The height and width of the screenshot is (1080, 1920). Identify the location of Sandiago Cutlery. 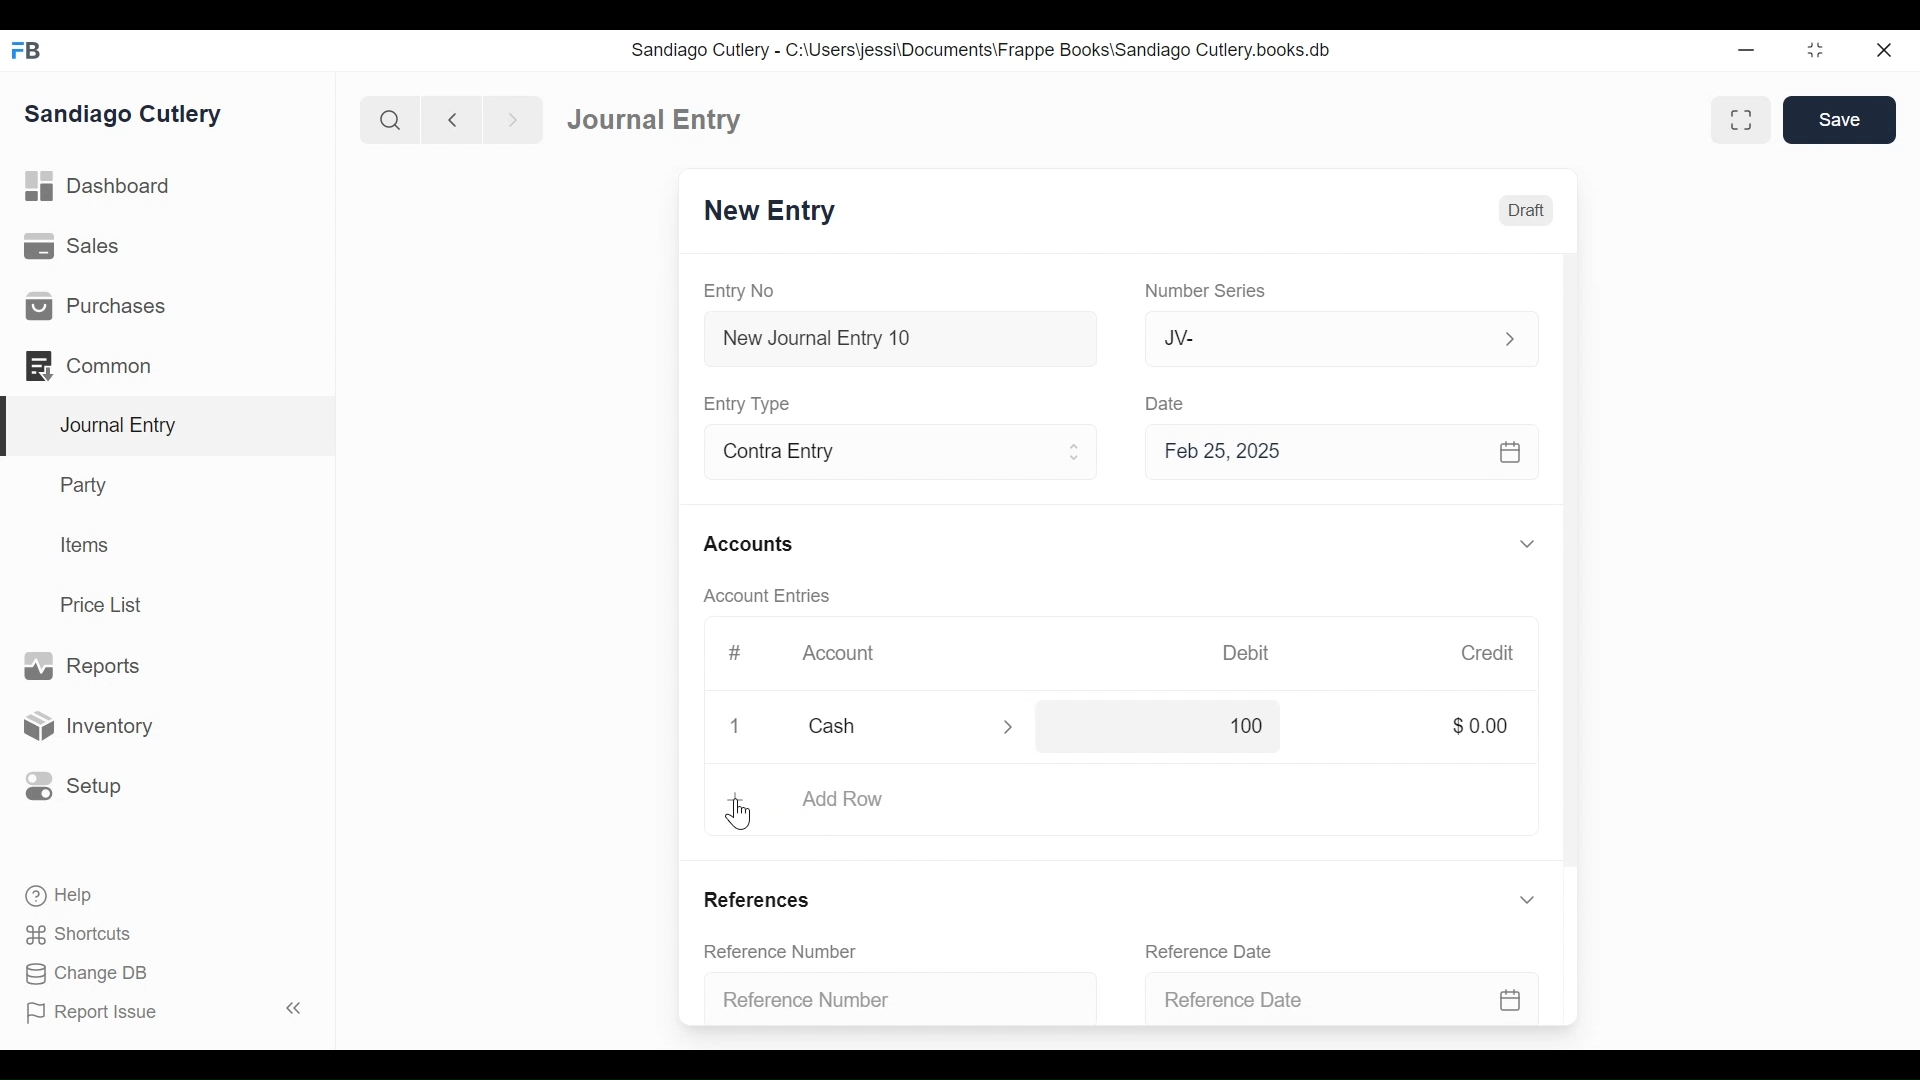
(124, 115).